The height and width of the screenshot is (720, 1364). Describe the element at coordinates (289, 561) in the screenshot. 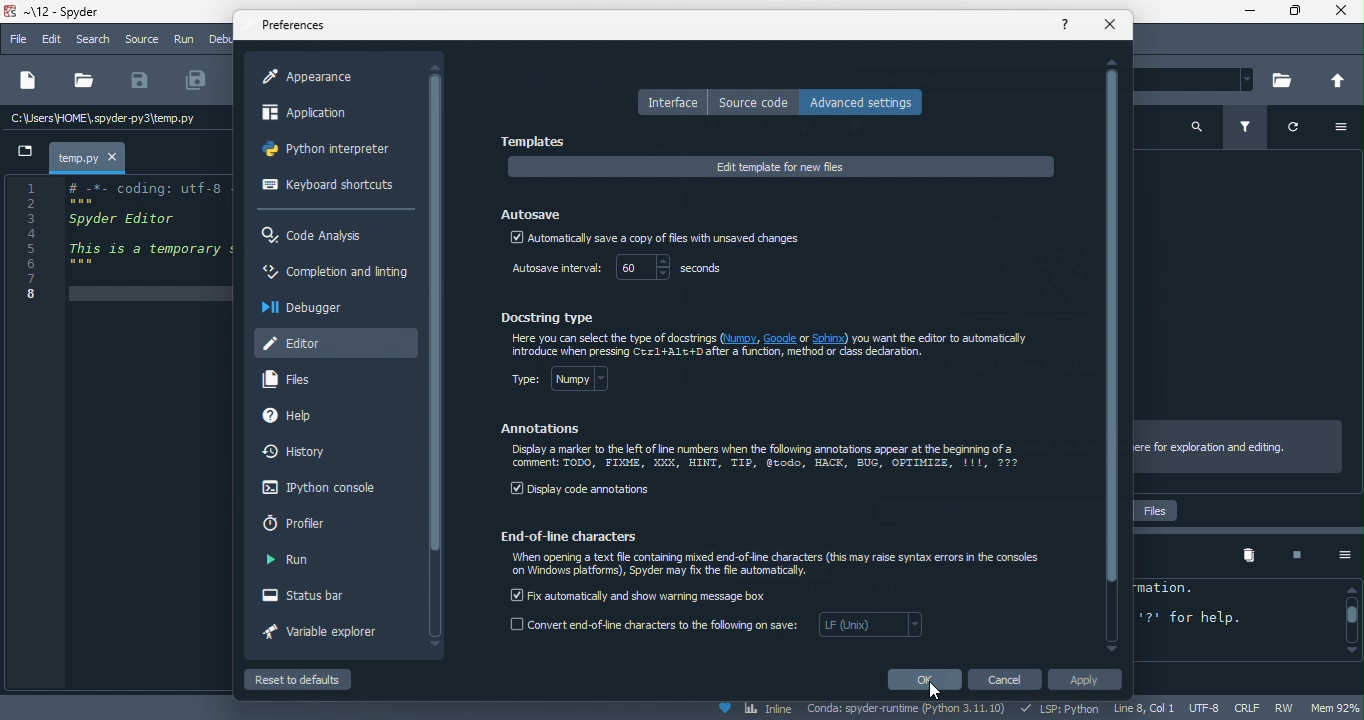

I see `run` at that location.